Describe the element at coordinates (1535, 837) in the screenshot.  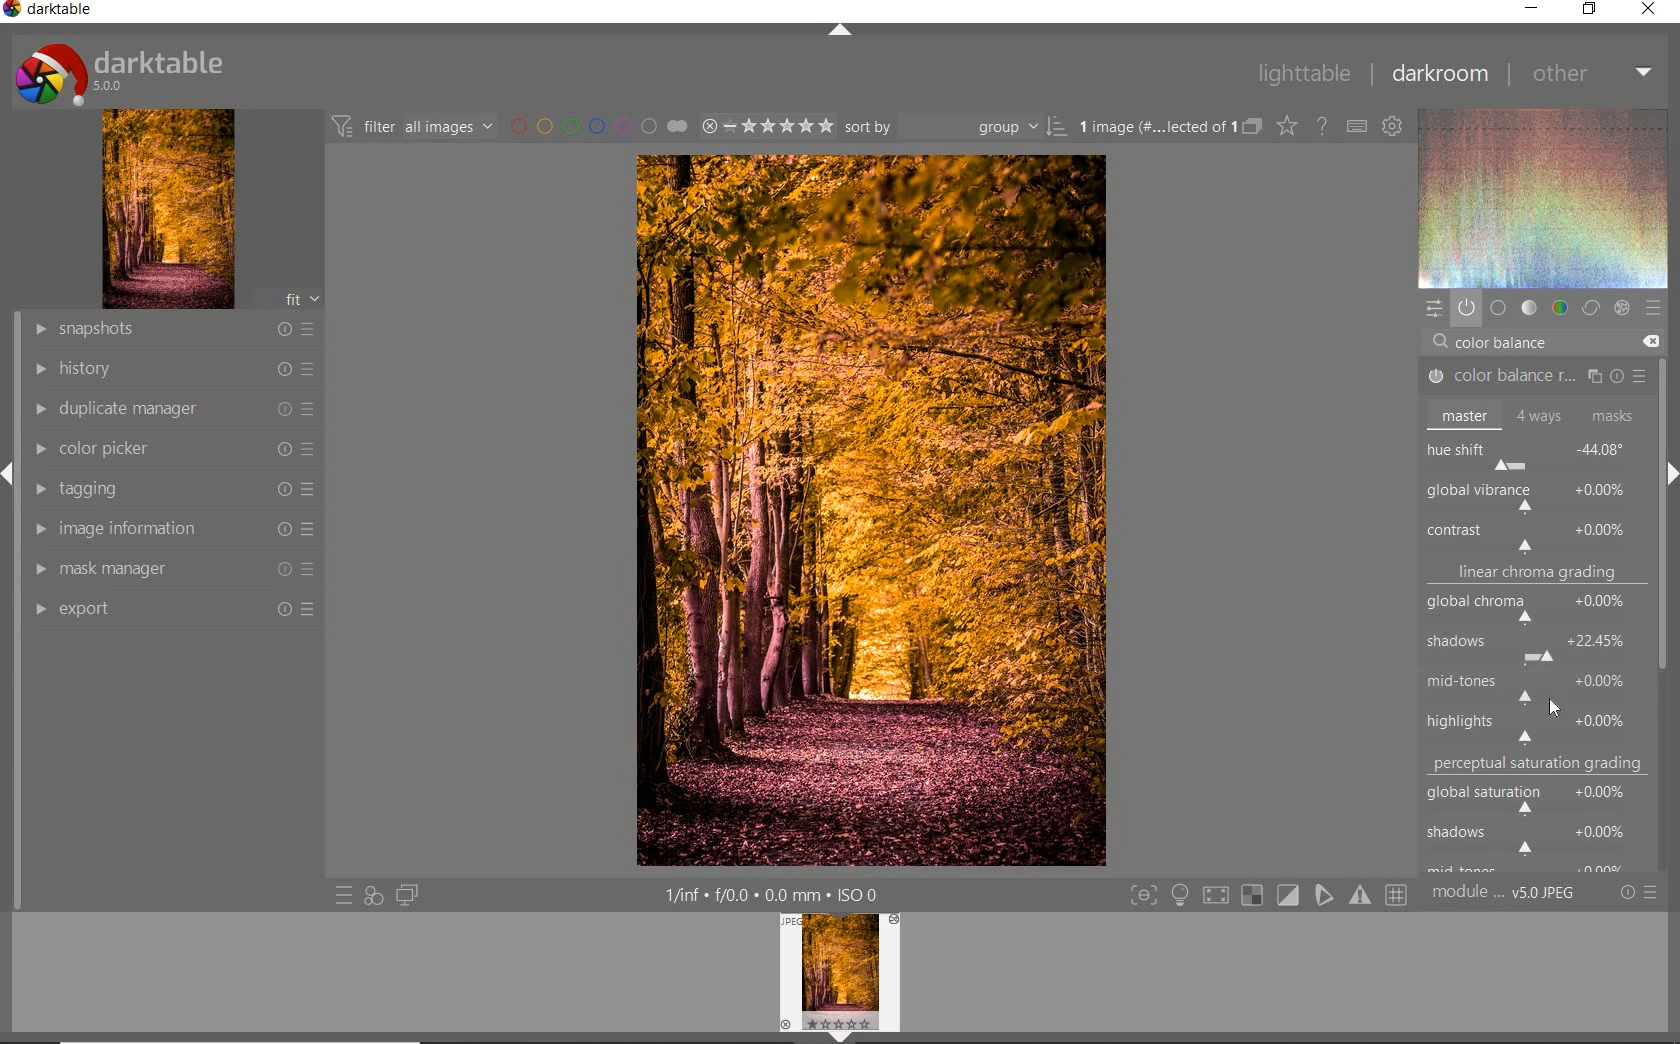
I see `shadows` at that location.